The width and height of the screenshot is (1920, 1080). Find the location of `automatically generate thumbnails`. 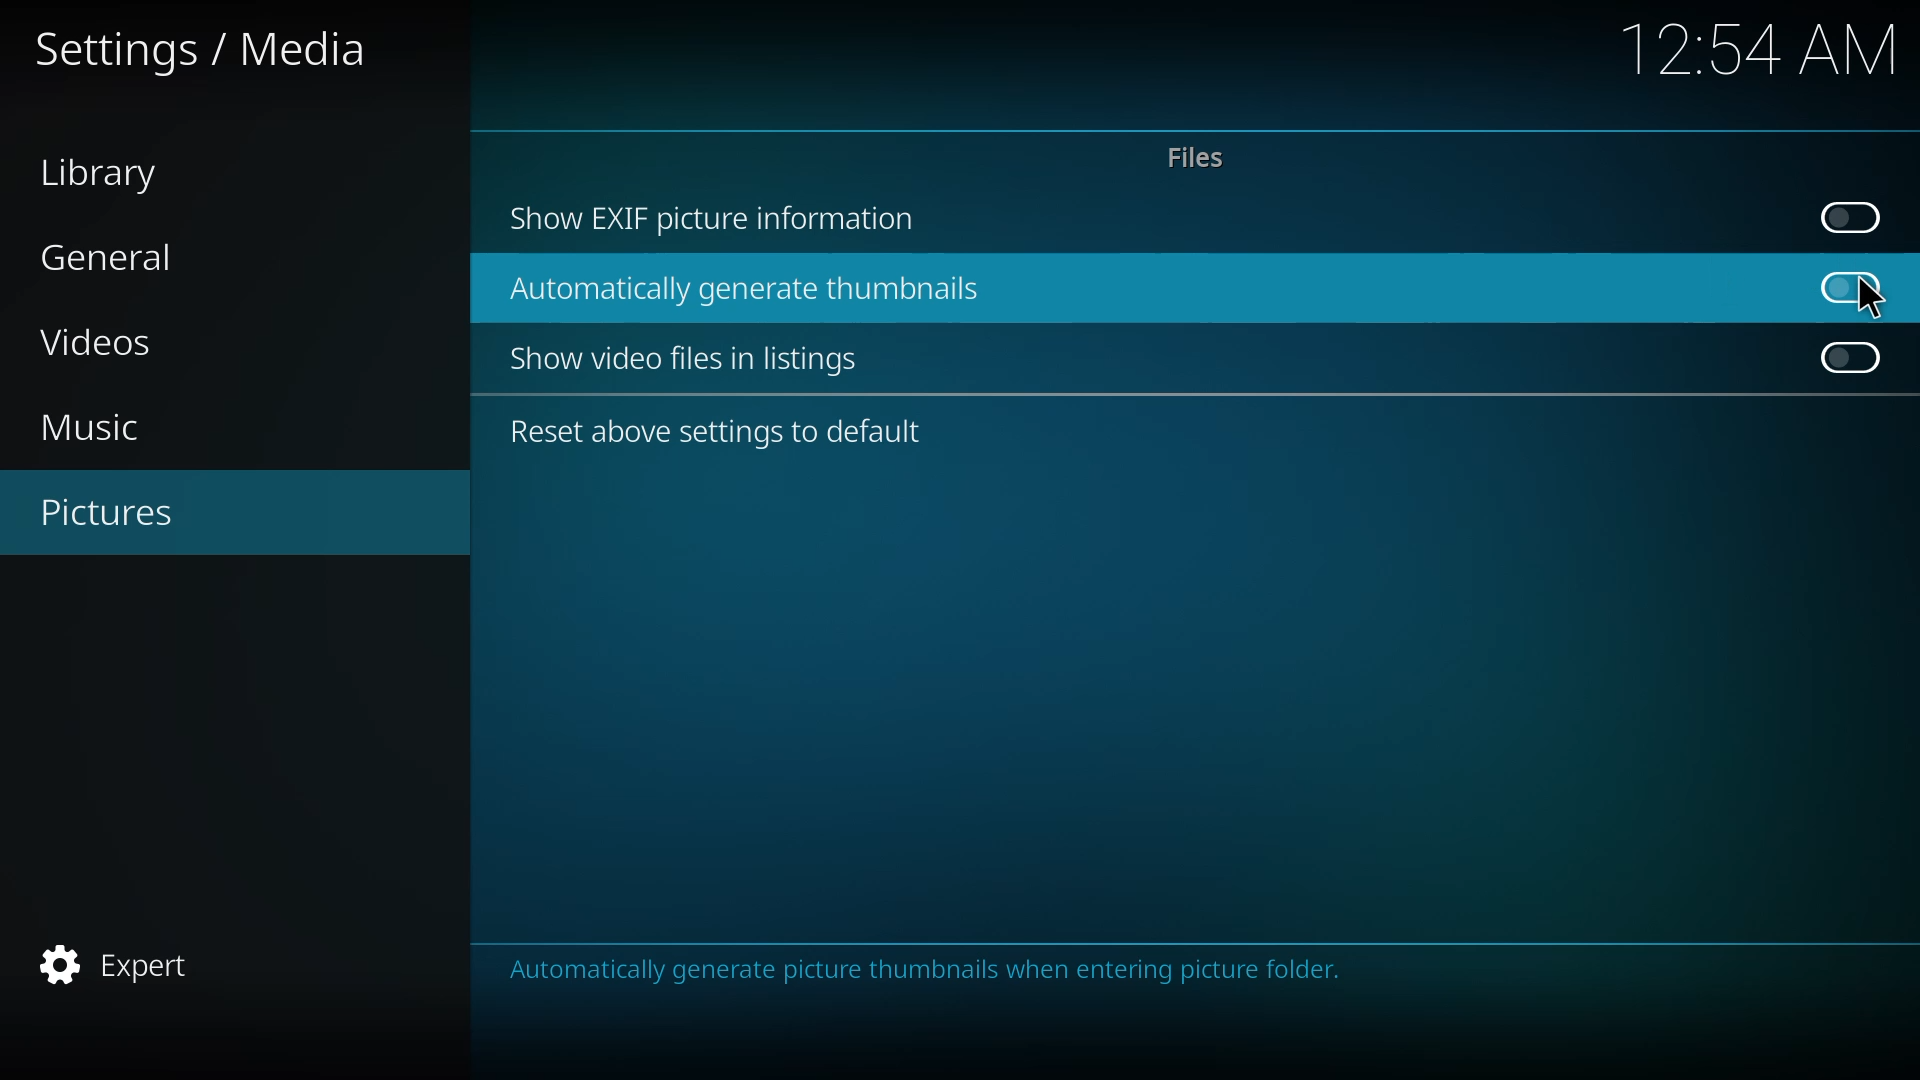

automatically generate thumbnails is located at coordinates (748, 291).